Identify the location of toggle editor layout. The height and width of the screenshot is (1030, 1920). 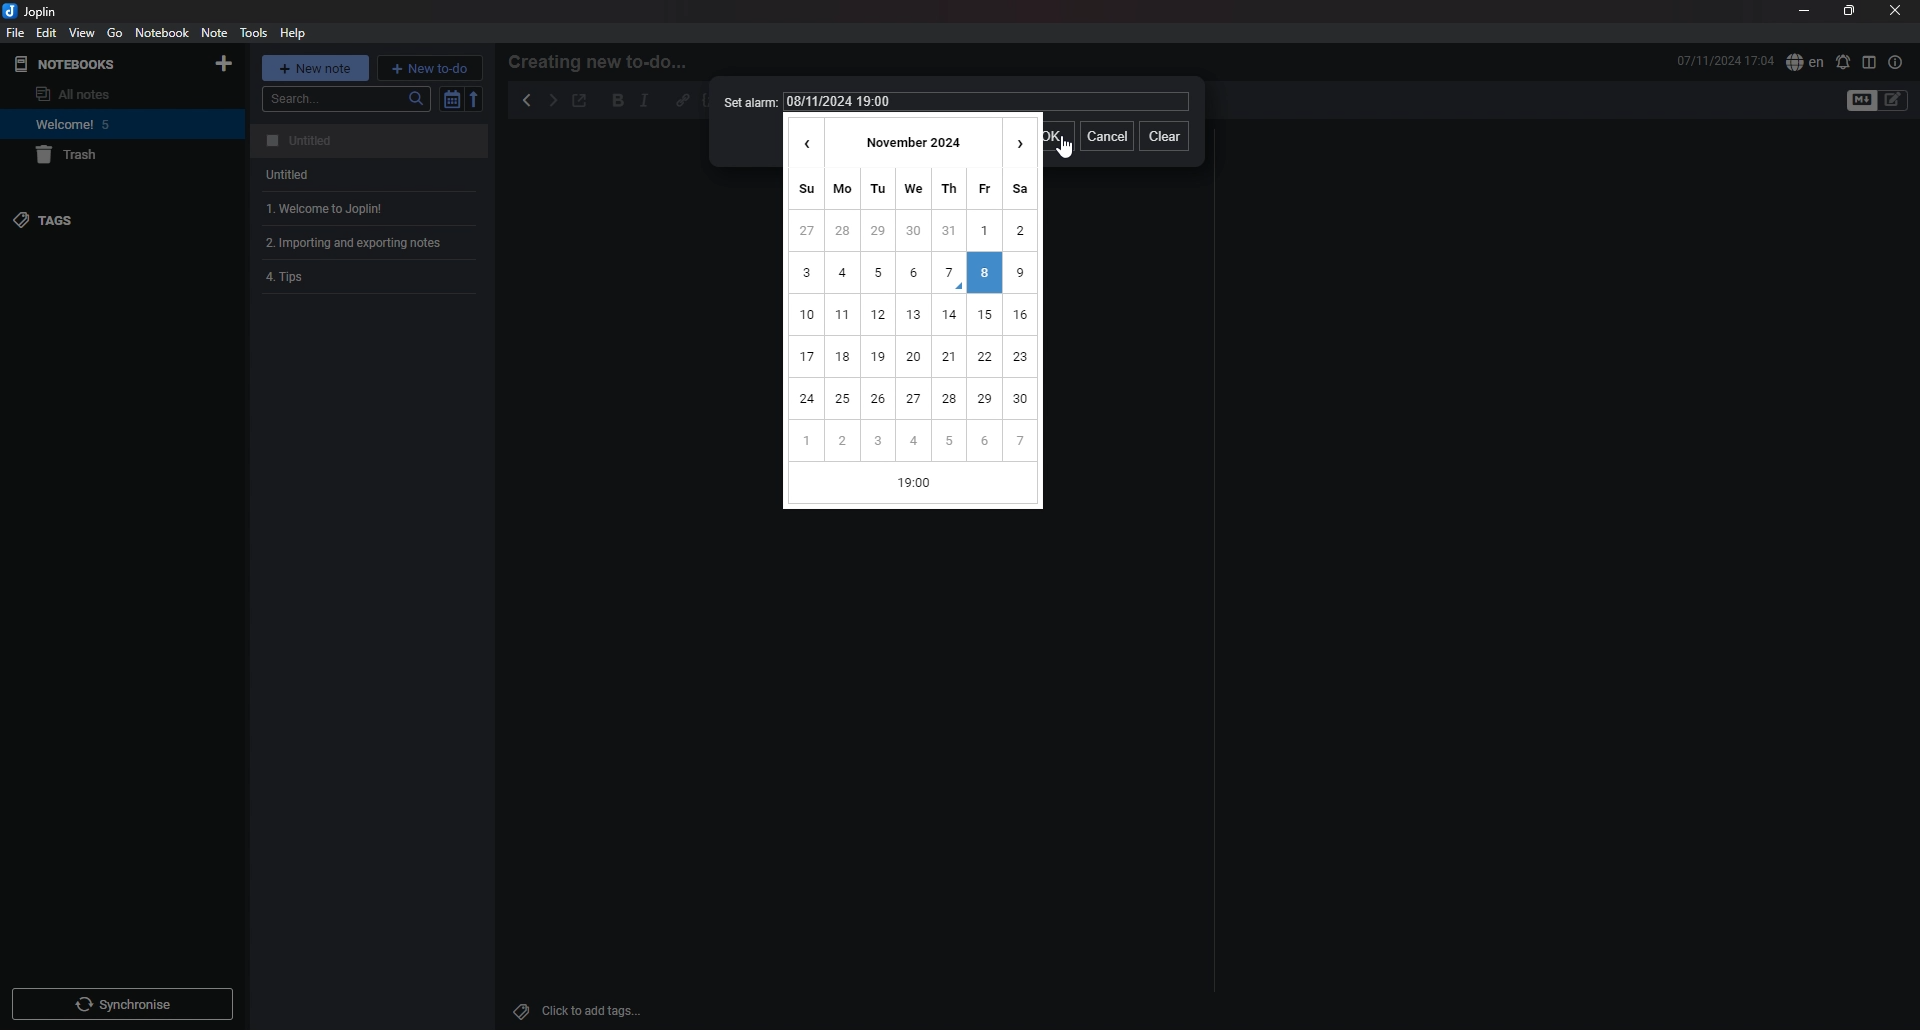
(1869, 62).